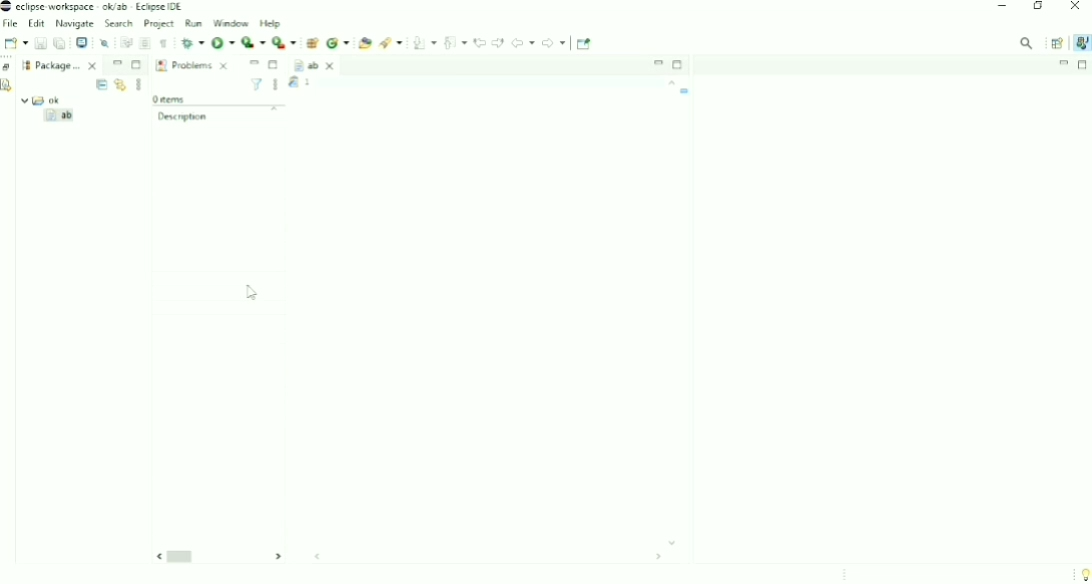 The width and height of the screenshot is (1092, 584). Describe the element at coordinates (137, 65) in the screenshot. I see `Maximize` at that location.